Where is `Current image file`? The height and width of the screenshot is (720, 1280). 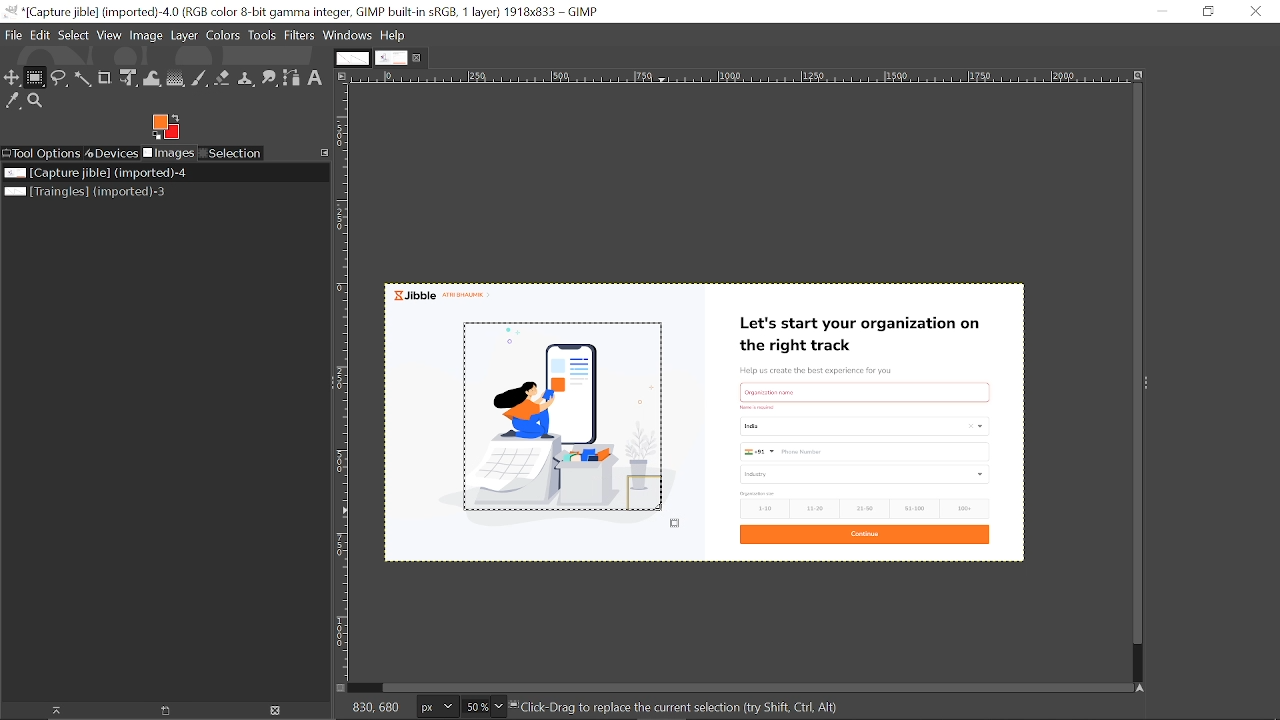
Current image file is located at coordinates (93, 172).